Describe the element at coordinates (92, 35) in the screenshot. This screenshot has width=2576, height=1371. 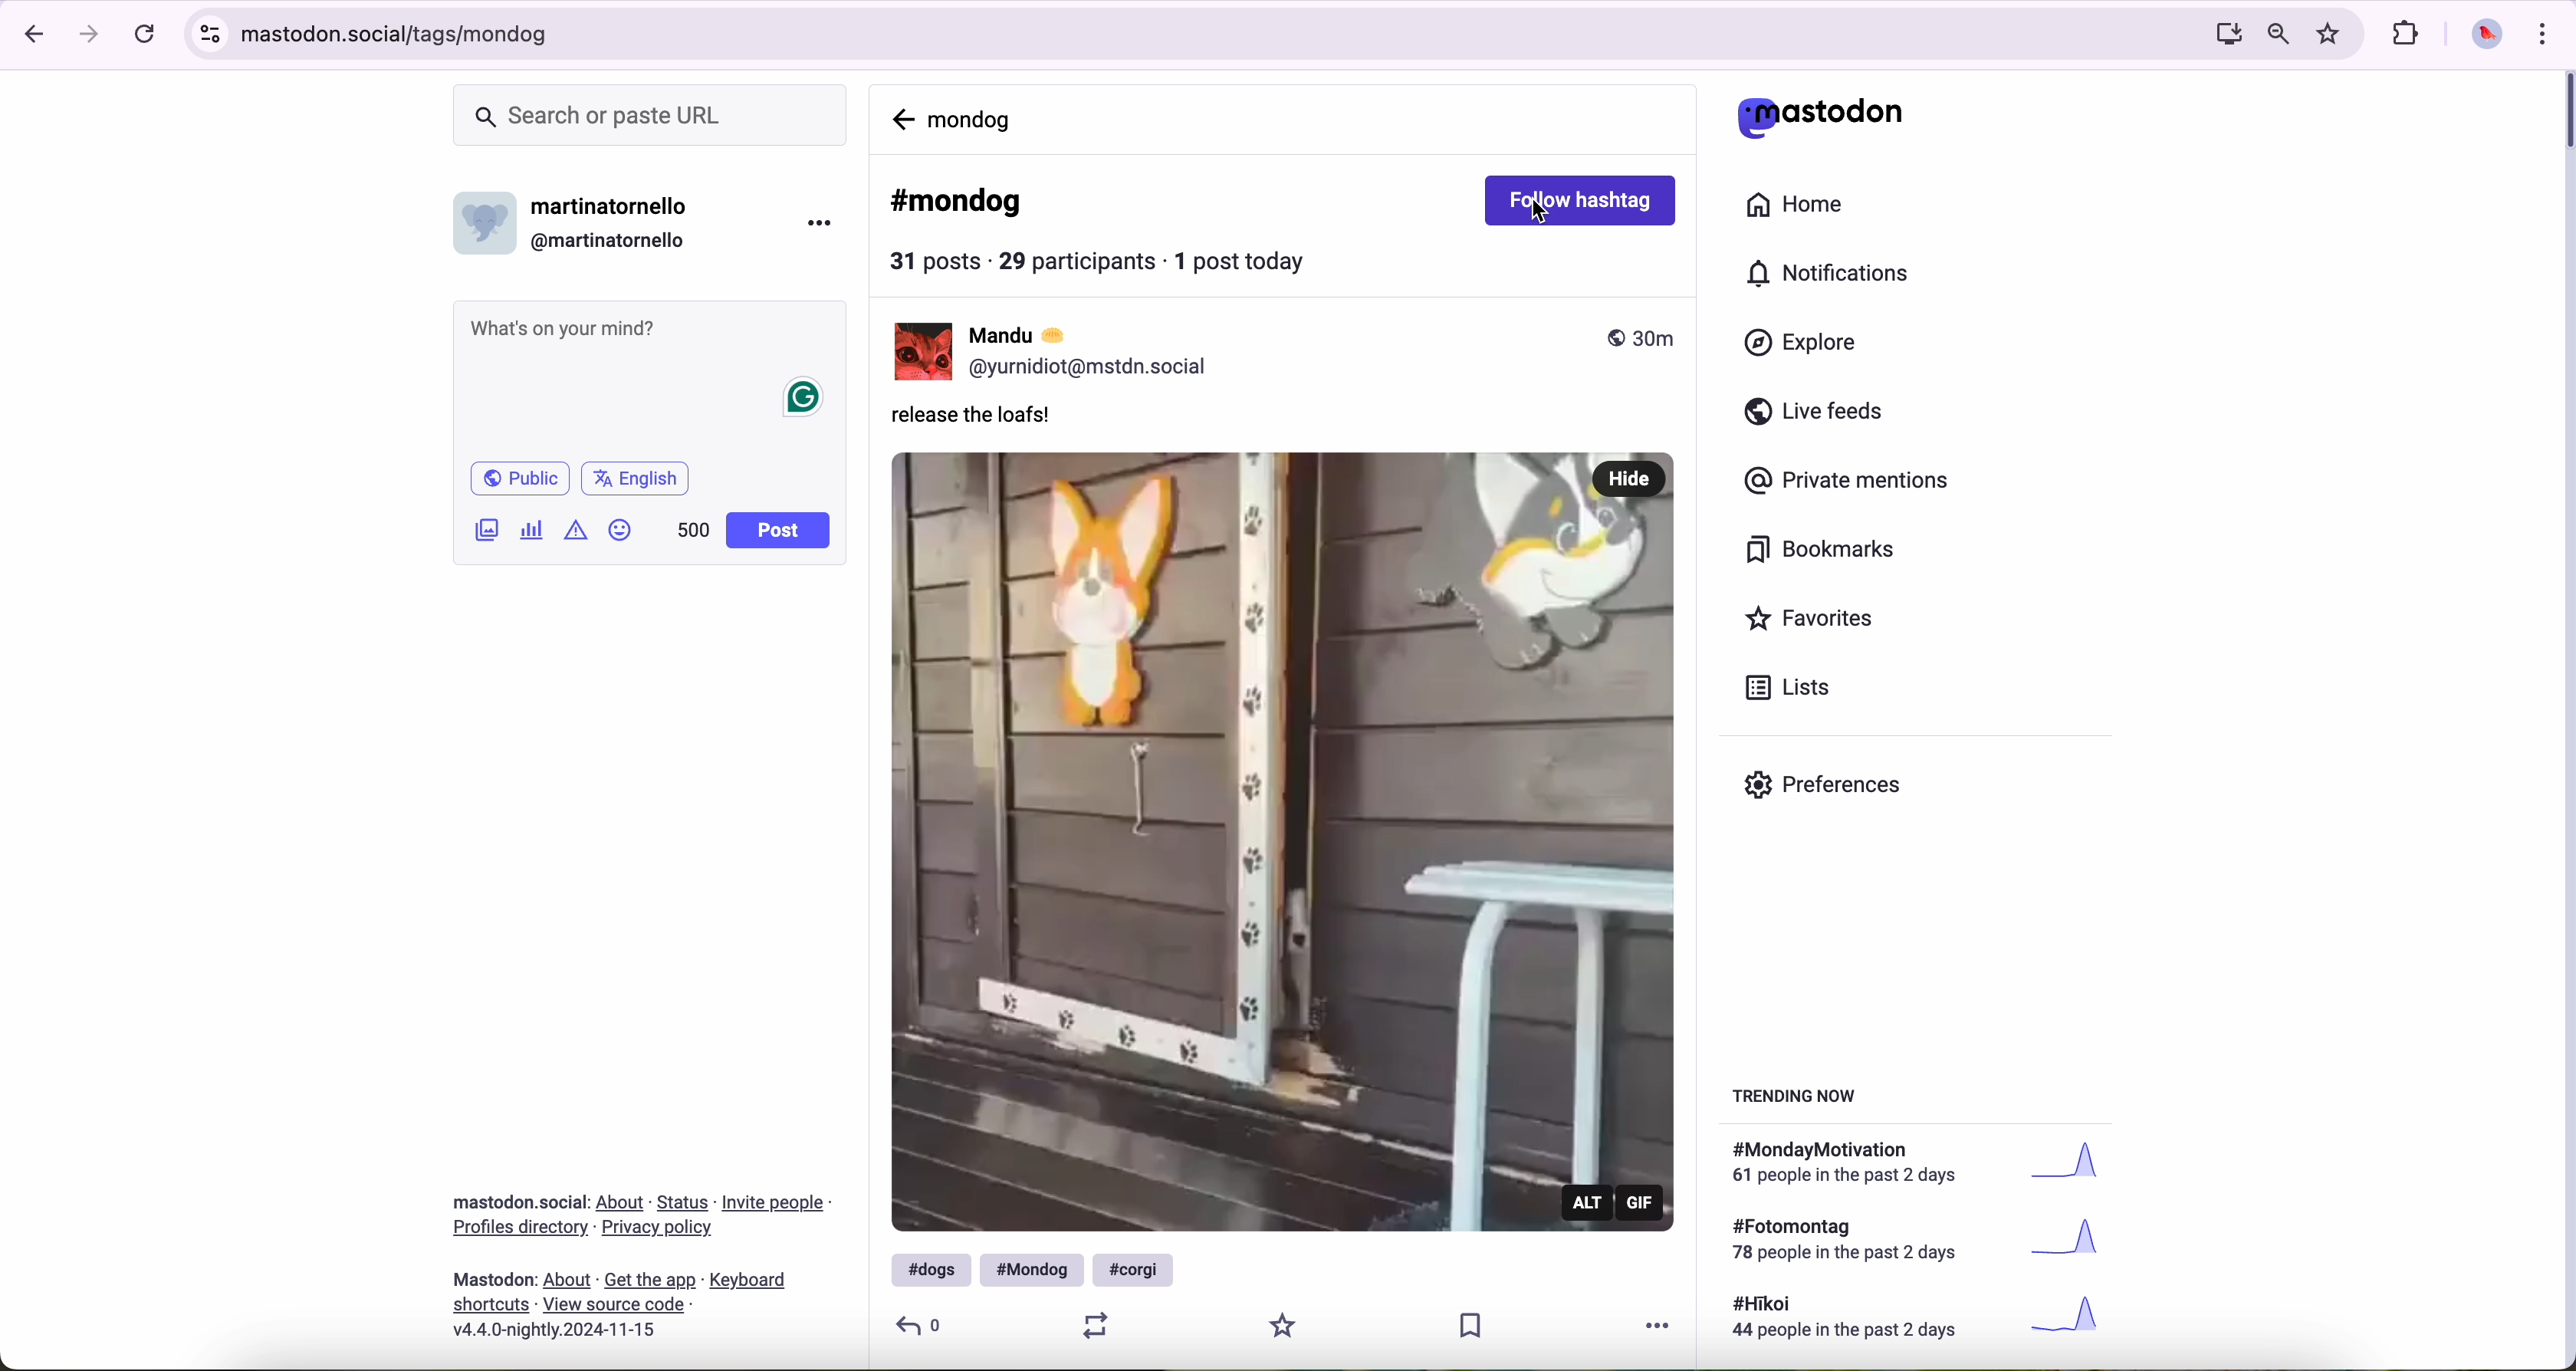
I see `navigate foward` at that location.